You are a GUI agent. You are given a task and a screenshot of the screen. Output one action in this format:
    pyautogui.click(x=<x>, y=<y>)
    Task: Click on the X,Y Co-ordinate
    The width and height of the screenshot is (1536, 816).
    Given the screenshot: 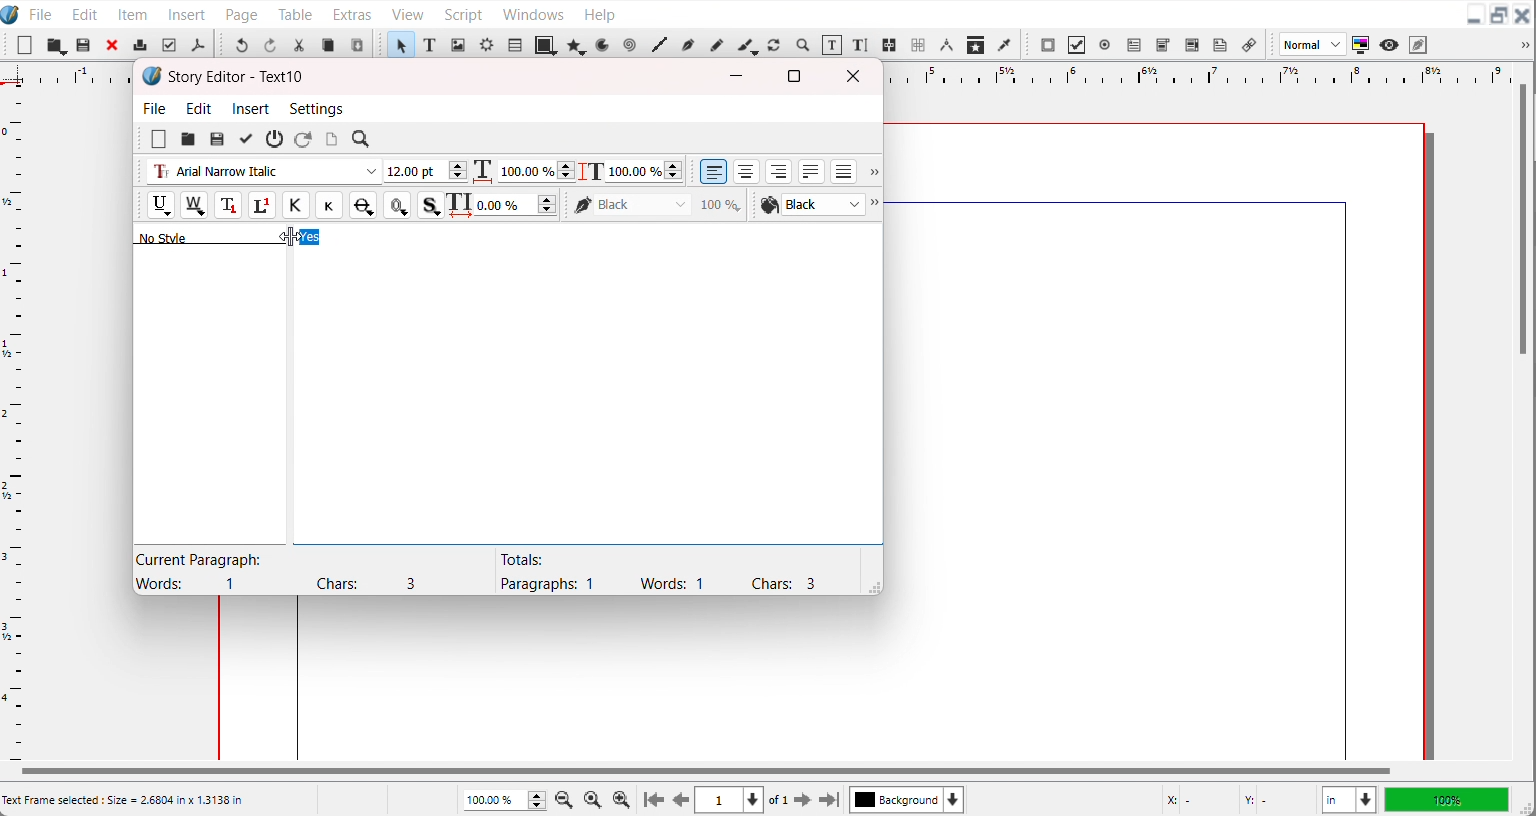 What is the action you would take?
    pyautogui.click(x=1235, y=799)
    